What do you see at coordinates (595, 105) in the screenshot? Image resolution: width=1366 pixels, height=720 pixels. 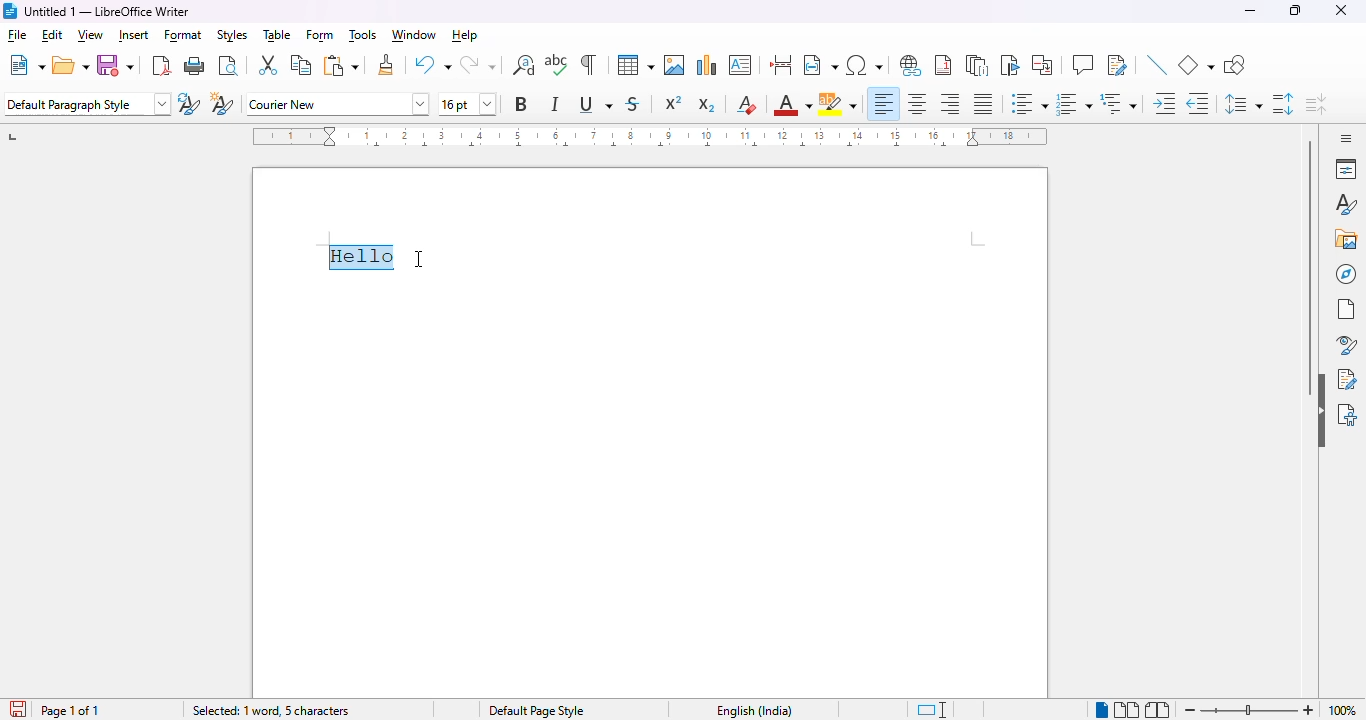 I see `underline` at bounding box center [595, 105].